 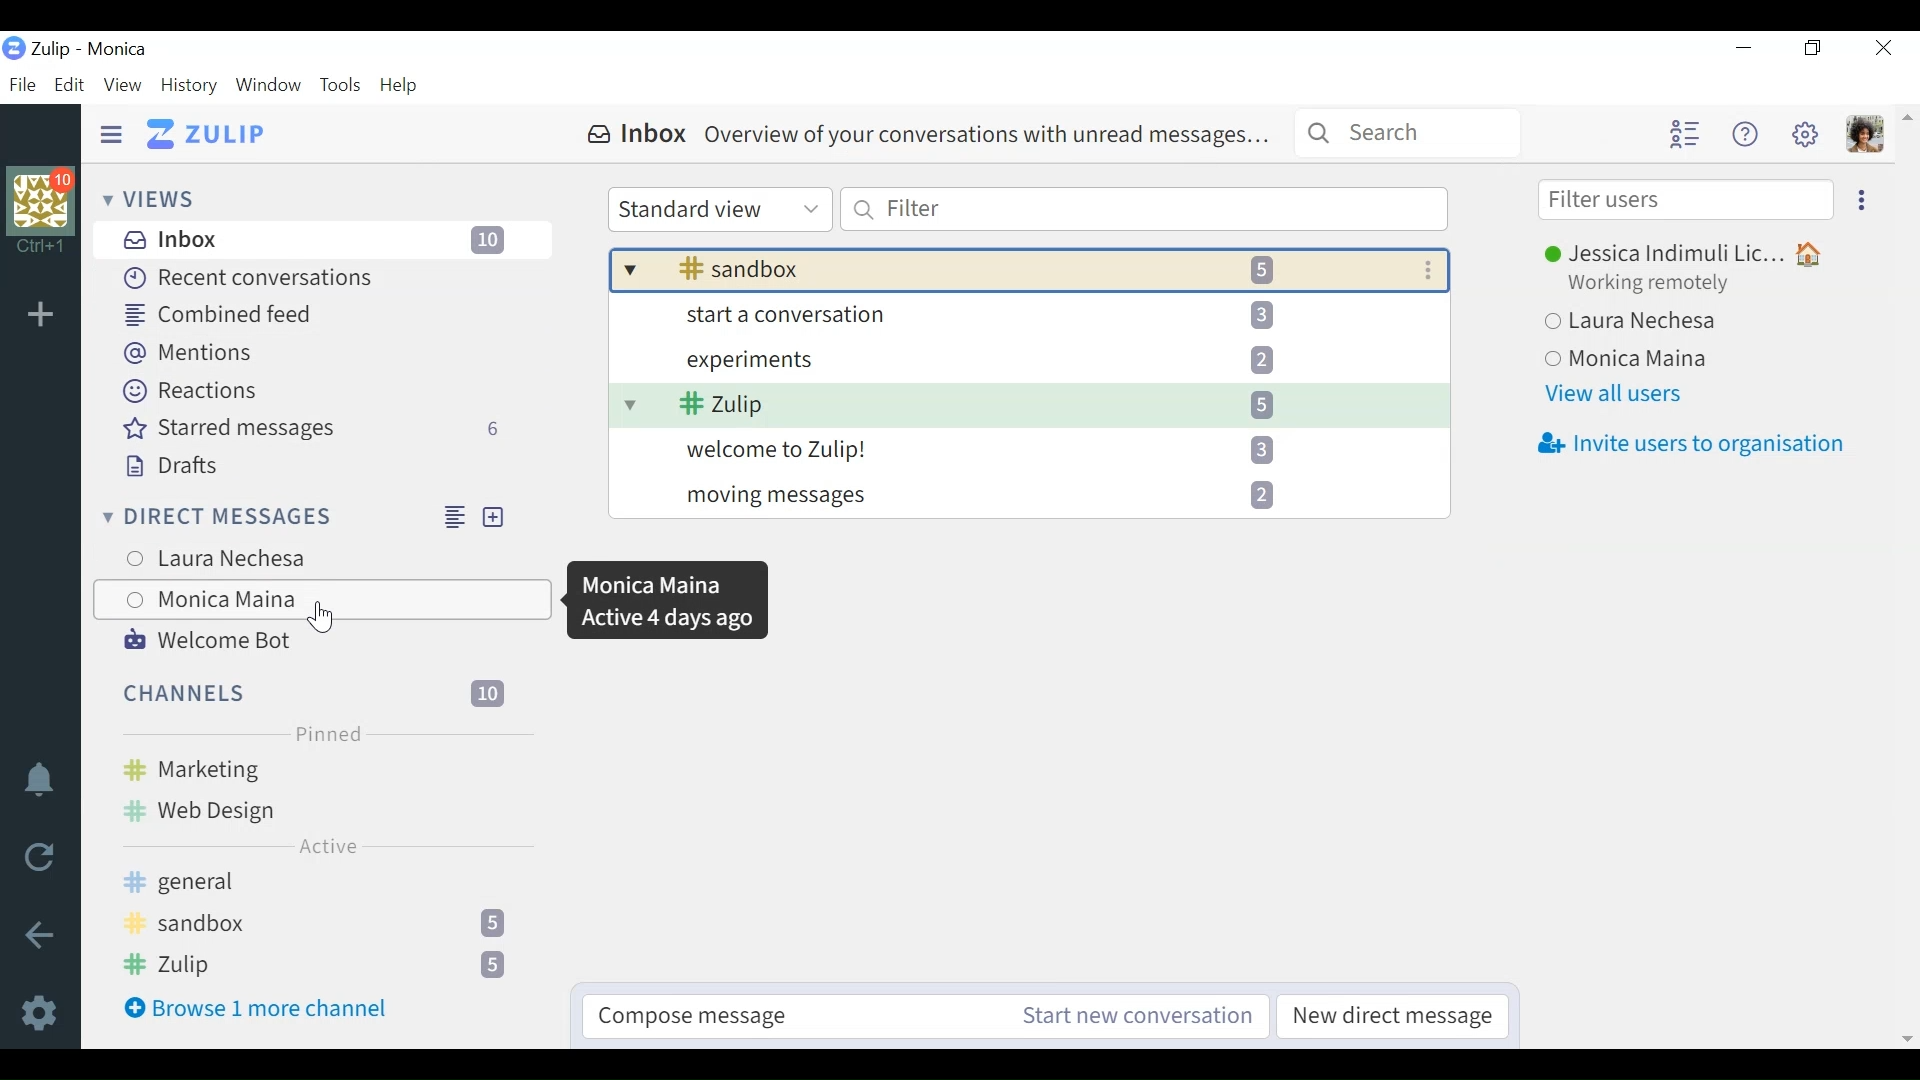 What do you see at coordinates (328, 846) in the screenshot?
I see `Active` at bounding box center [328, 846].